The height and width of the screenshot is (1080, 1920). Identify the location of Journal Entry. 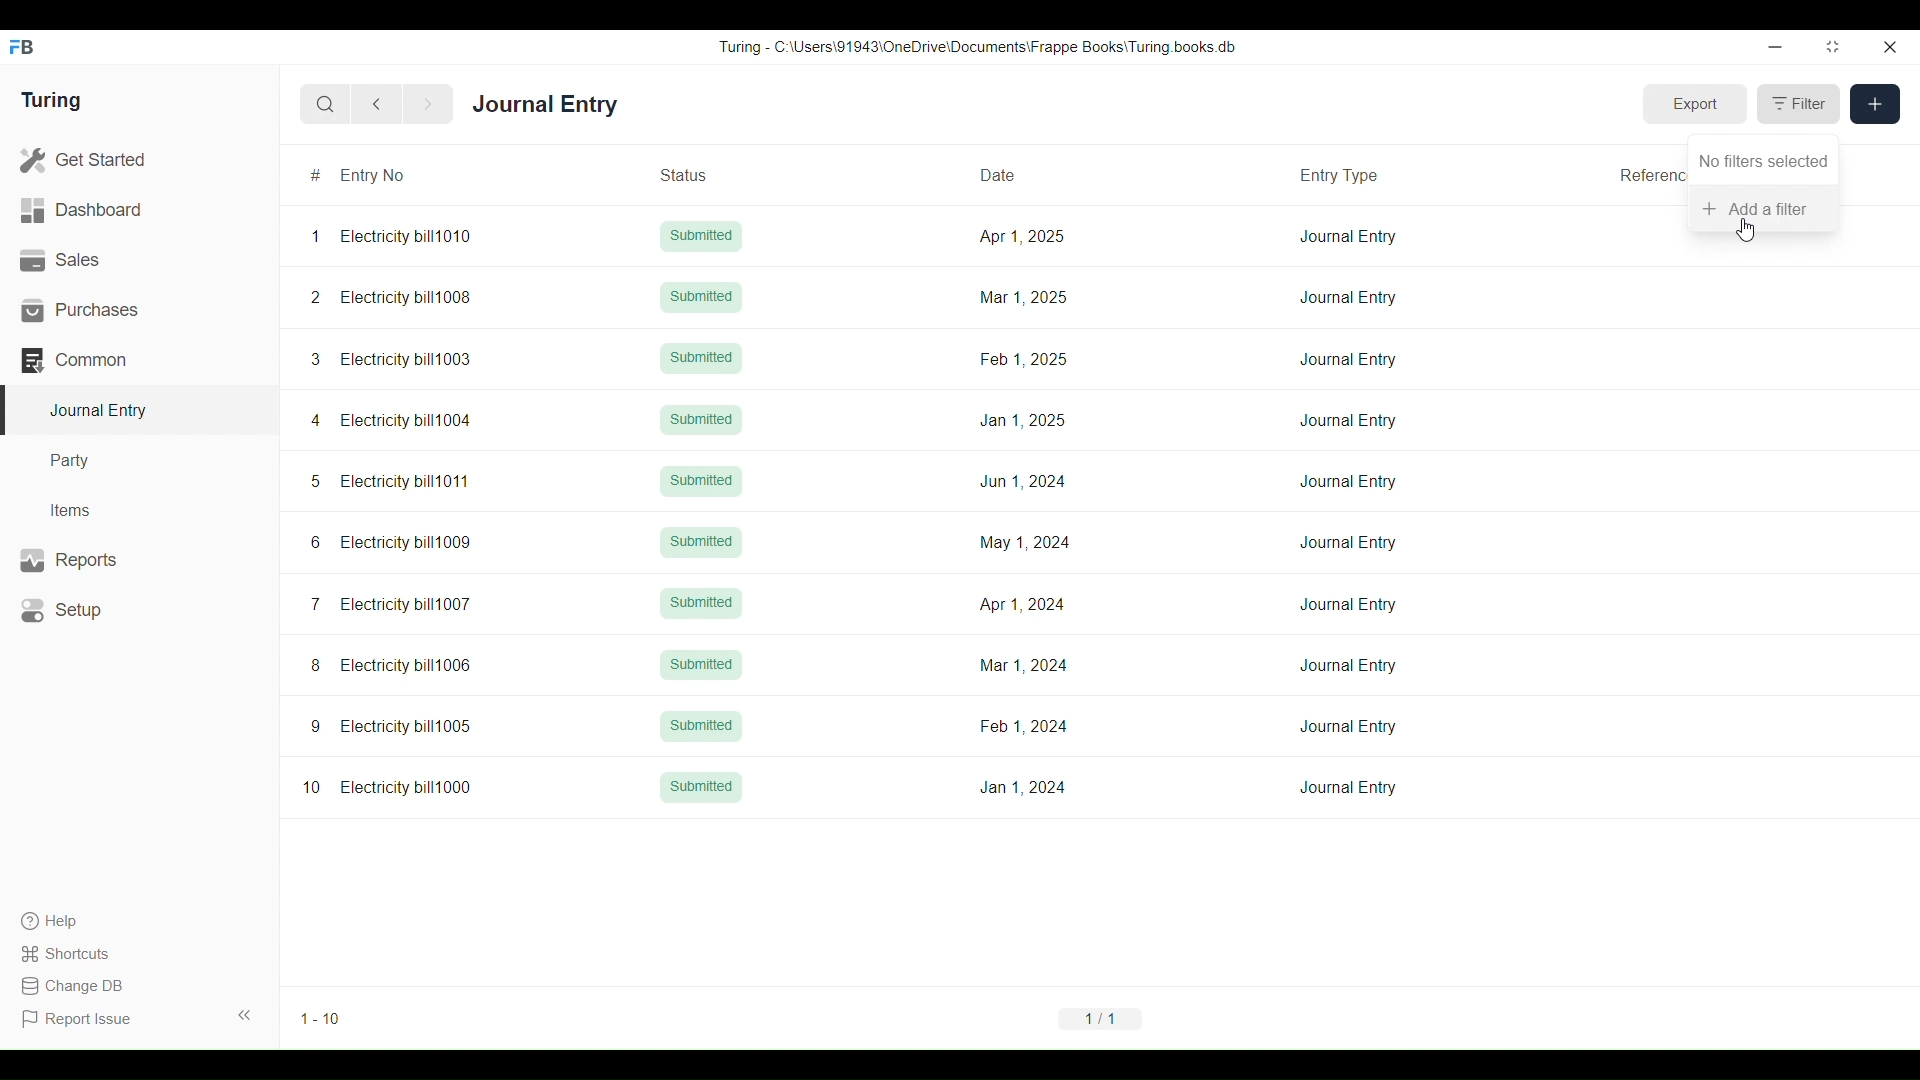
(1348, 665).